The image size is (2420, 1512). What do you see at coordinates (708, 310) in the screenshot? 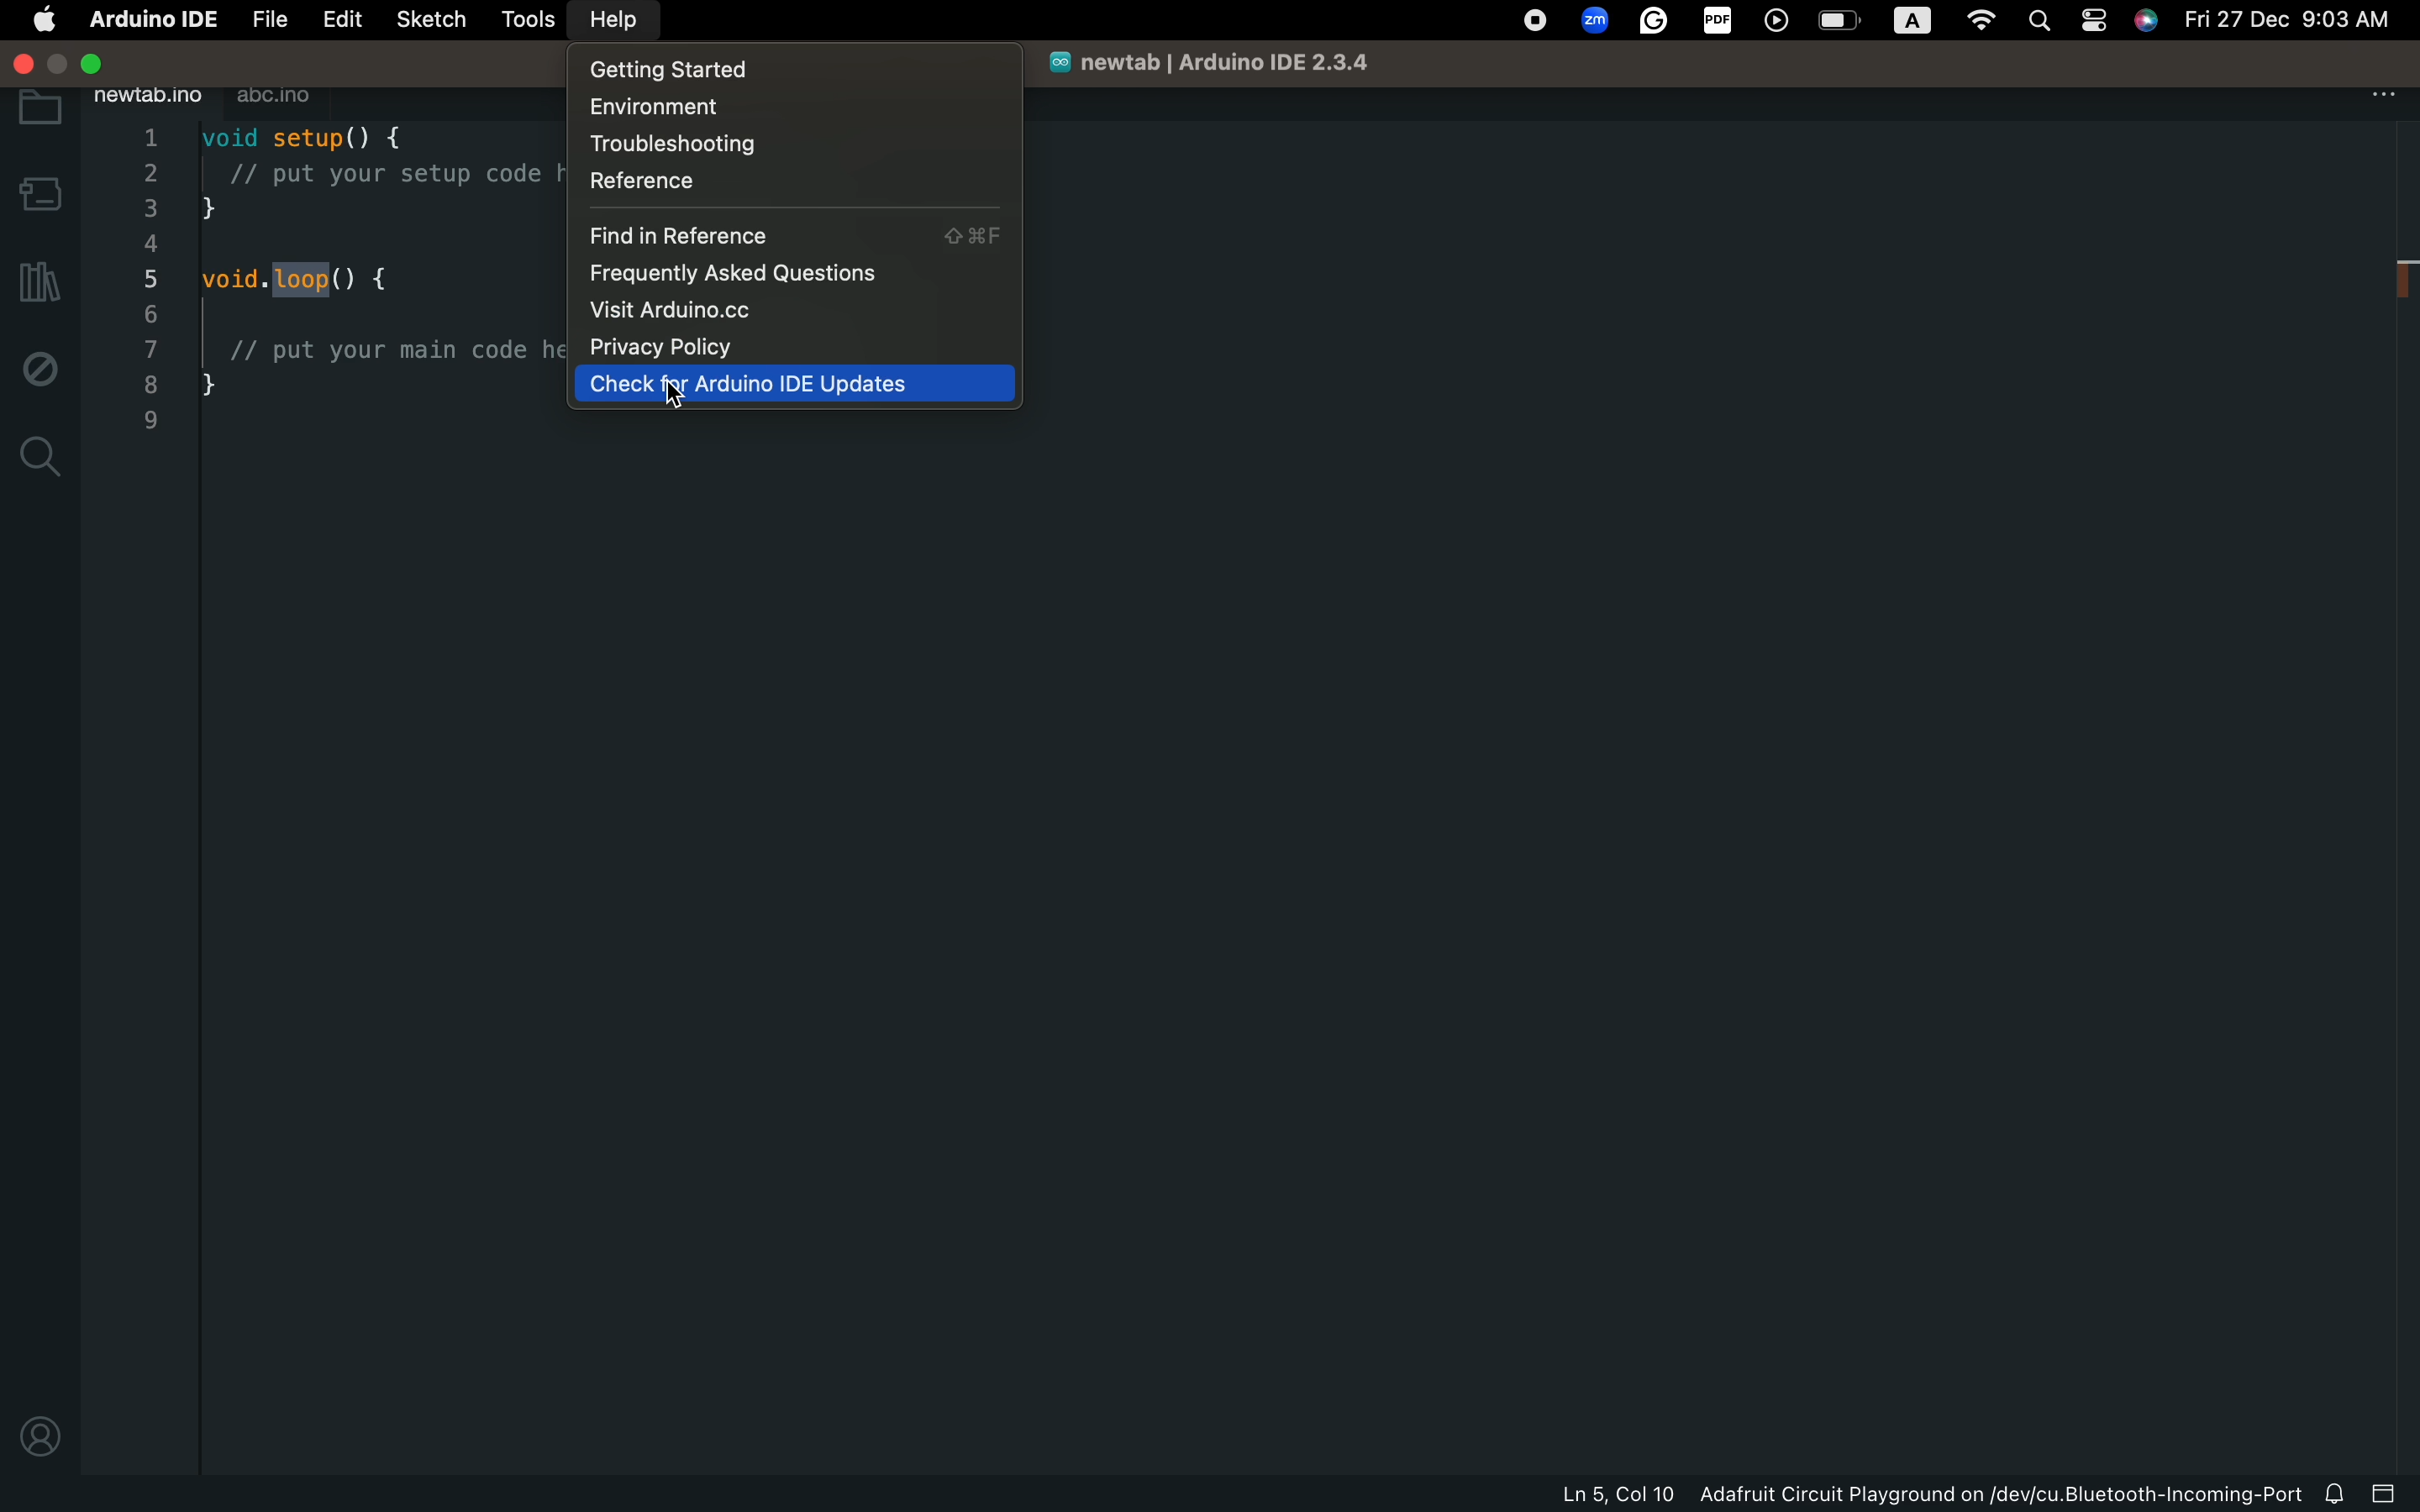
I see `Visit Arduino.cc` at bounding box center [708, 310].